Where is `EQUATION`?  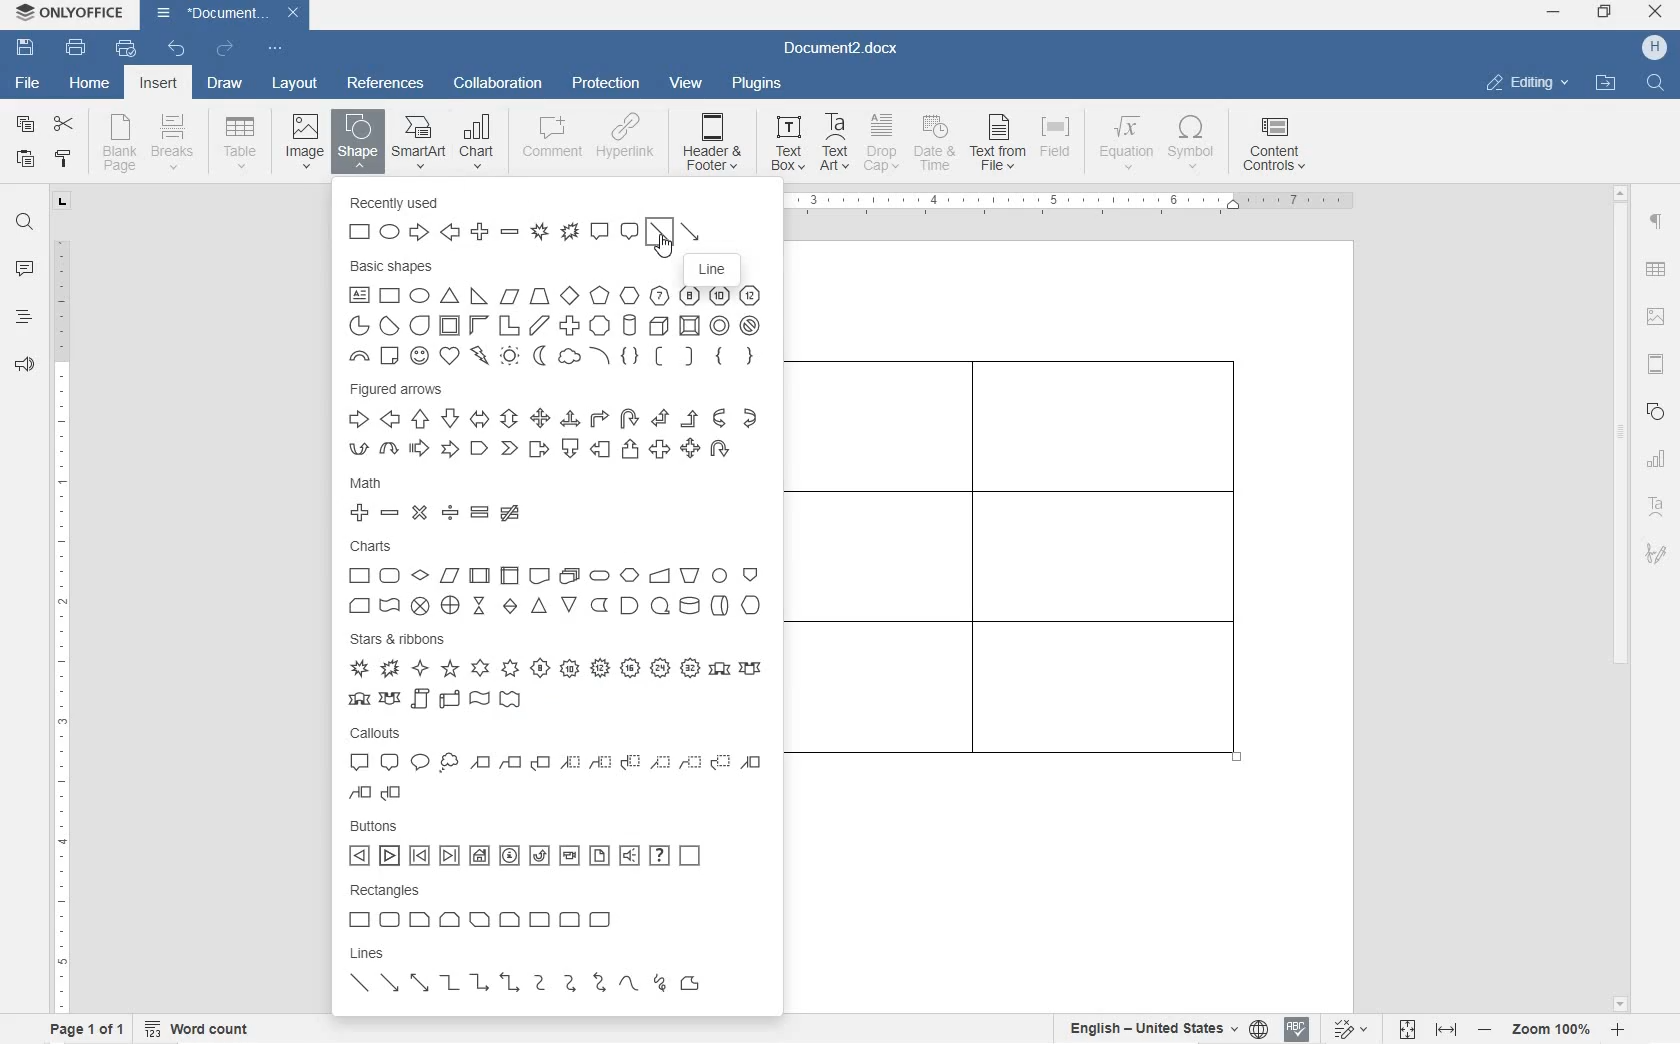
EQUATION is located at coordinates (1127, 143).